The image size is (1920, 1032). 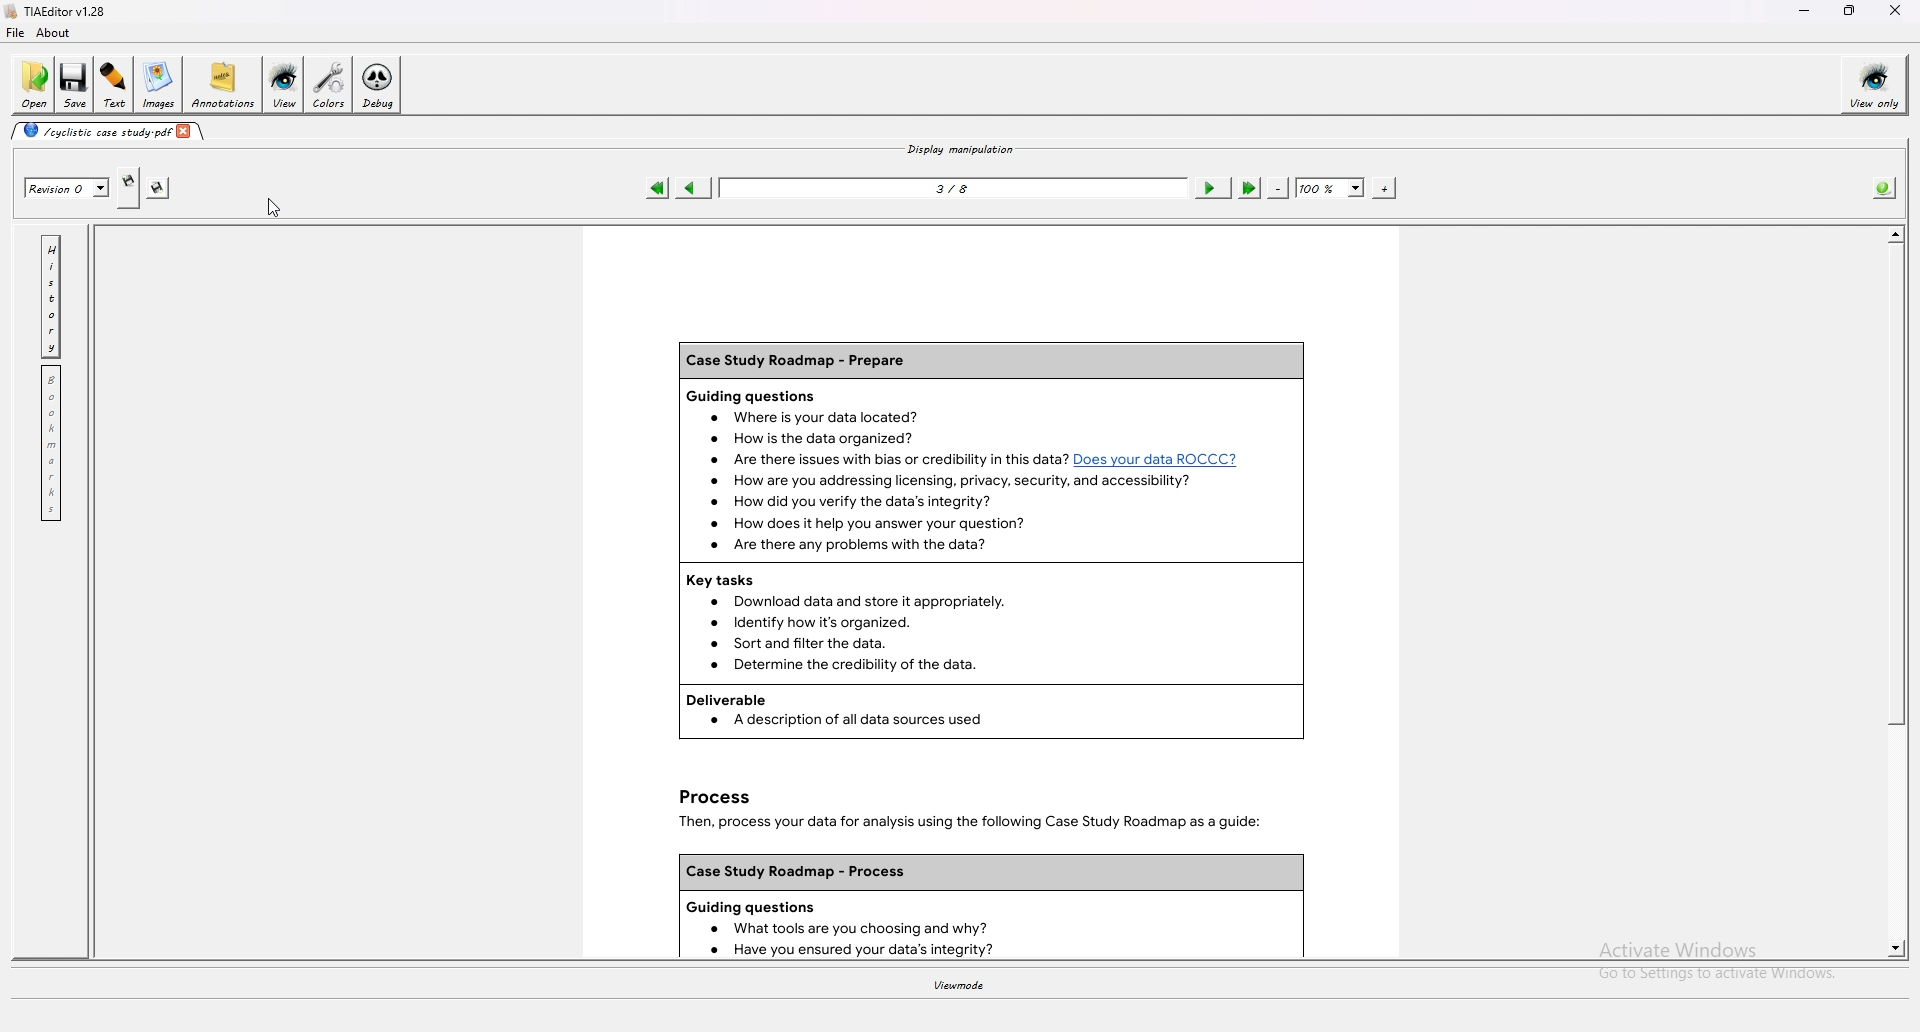 What do you see at coordinates (1851, 10) in the screenshot?
I see `resize` at bounding box center [1851, 10].